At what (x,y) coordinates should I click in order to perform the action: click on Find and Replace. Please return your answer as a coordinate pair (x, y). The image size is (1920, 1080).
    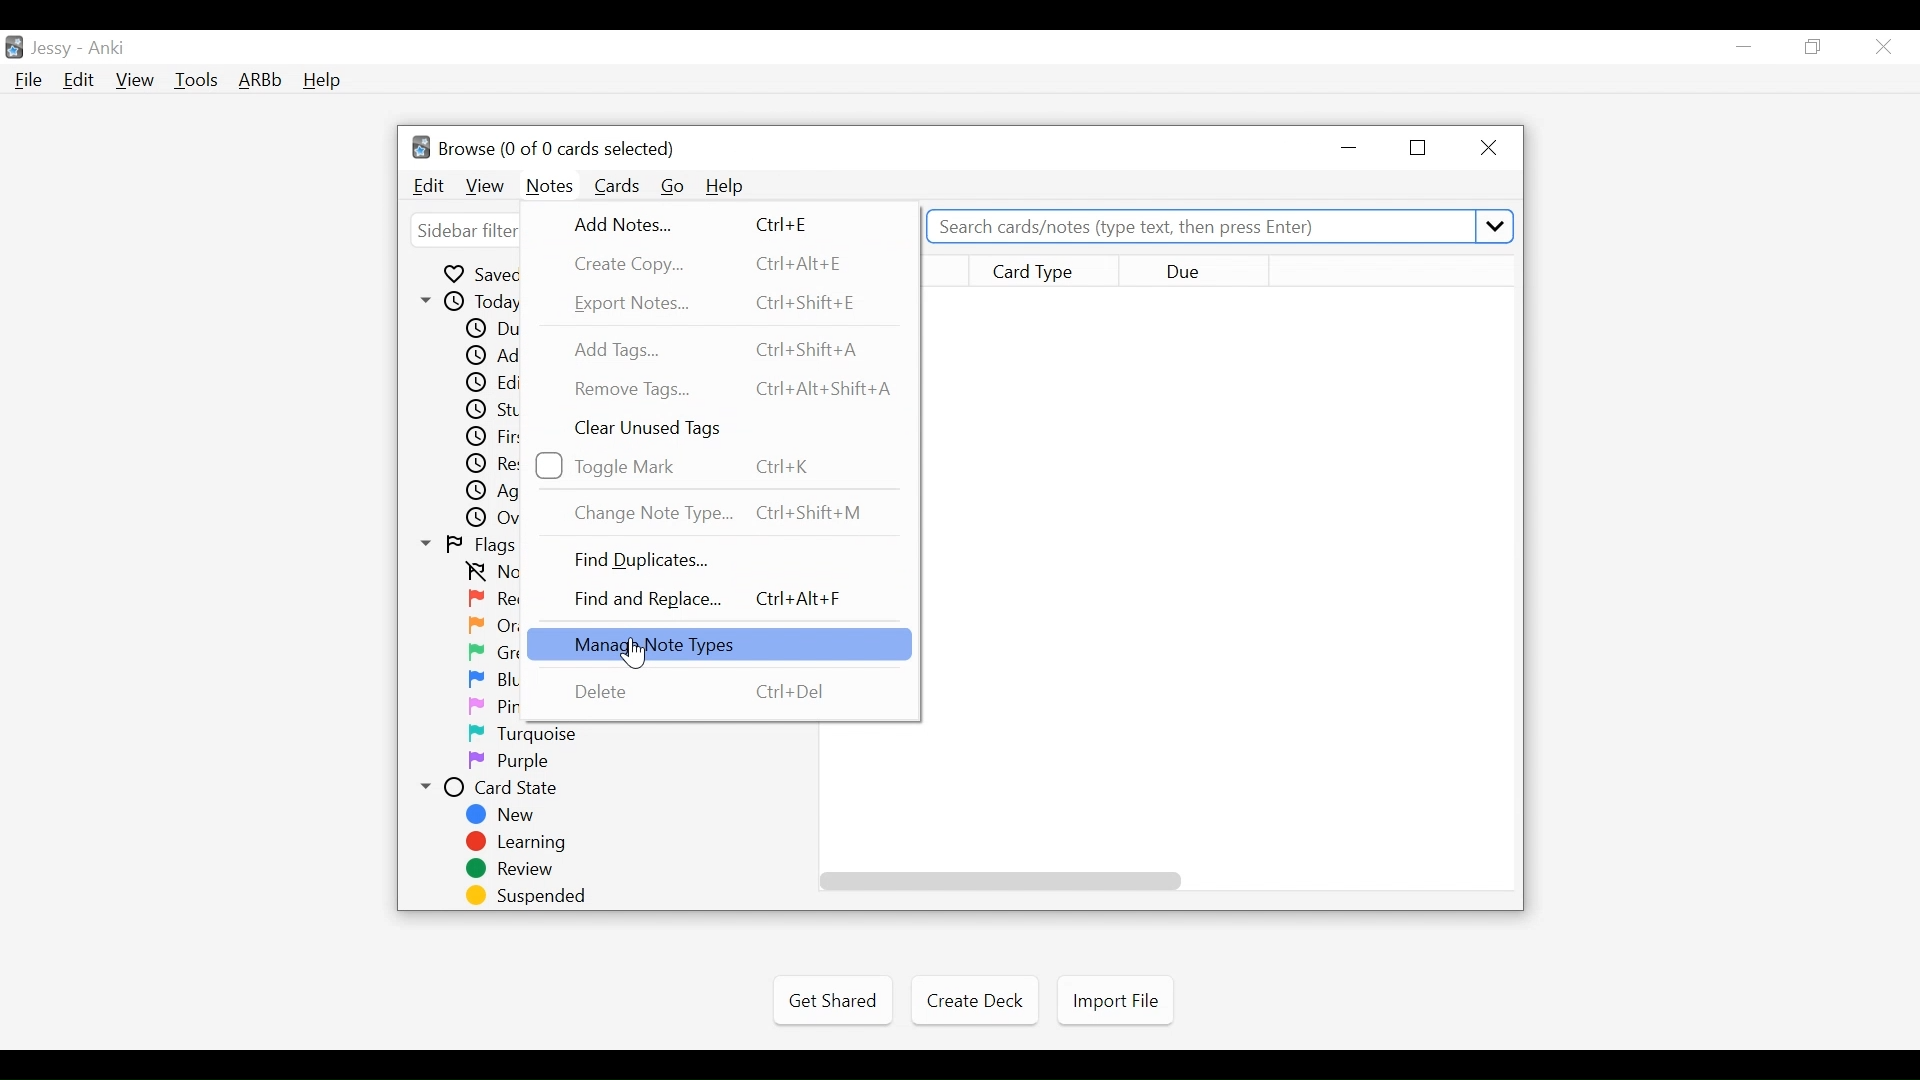
    Looking at the image, I should click on (713, 598).